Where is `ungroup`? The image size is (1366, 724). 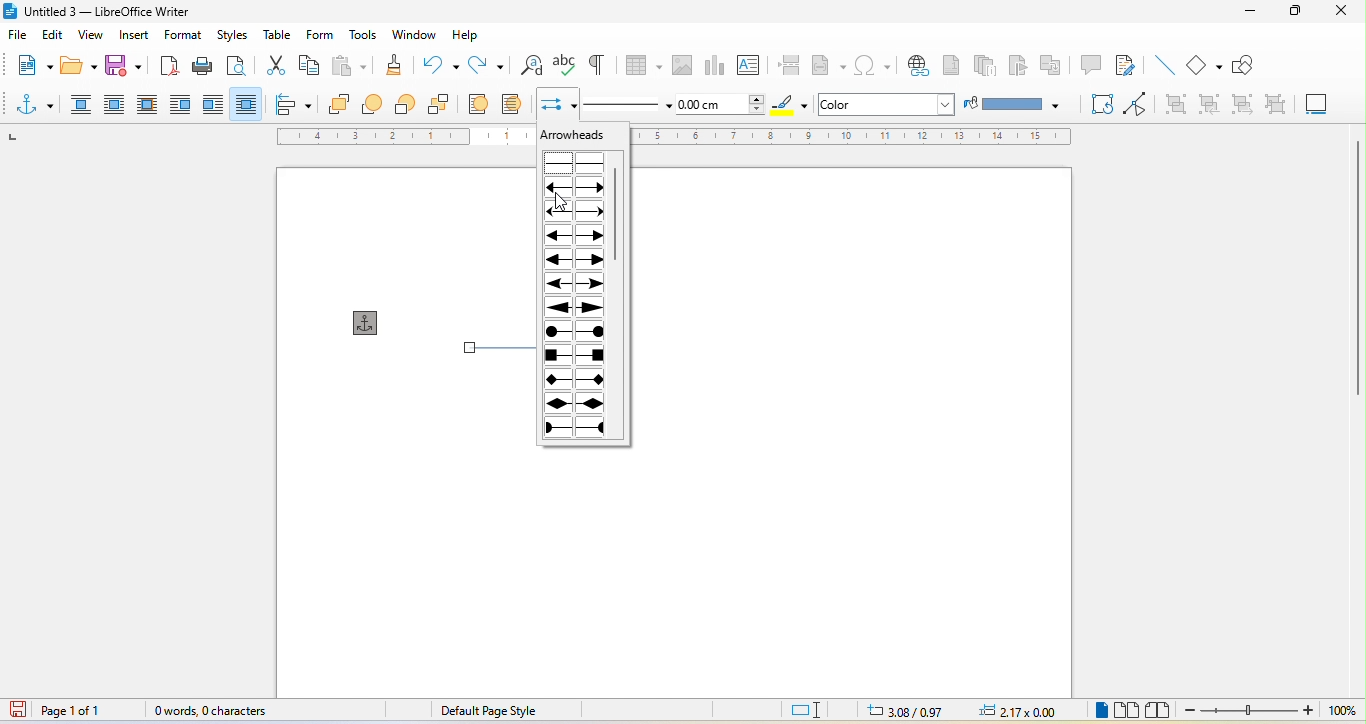
ungroup is located at coordinates (1269, 105).